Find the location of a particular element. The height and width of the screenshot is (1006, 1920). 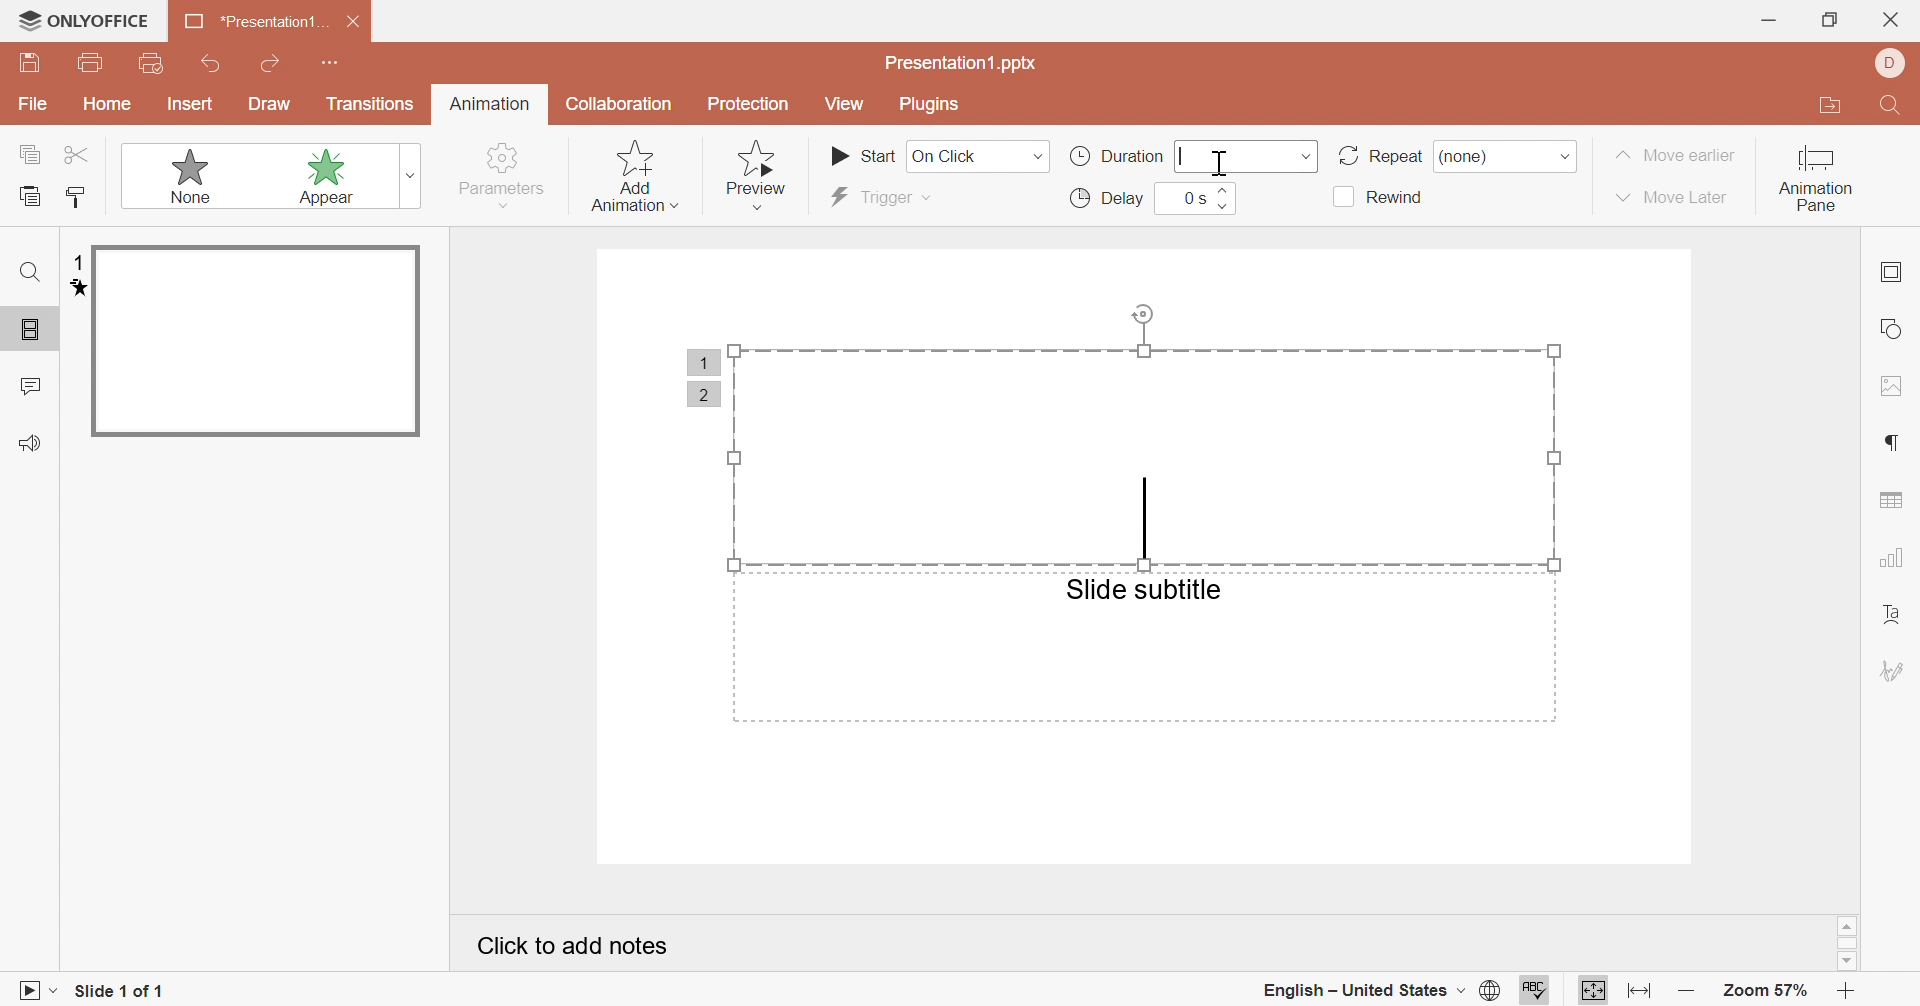

scroll bar is located at coordinates (1848, 945).